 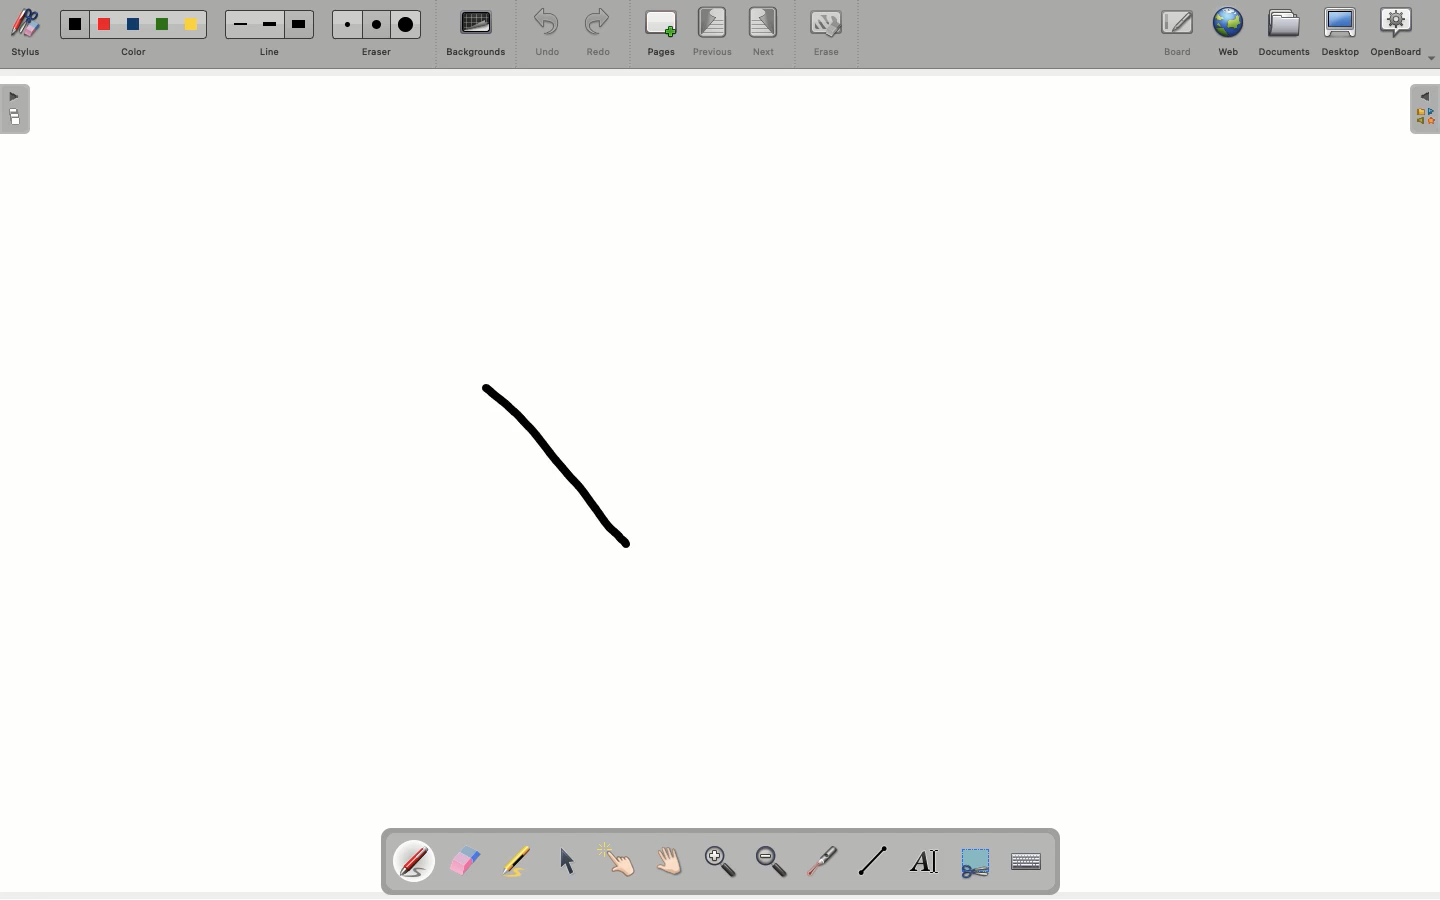 I want to click on Pen, so click(x=416, y=860).